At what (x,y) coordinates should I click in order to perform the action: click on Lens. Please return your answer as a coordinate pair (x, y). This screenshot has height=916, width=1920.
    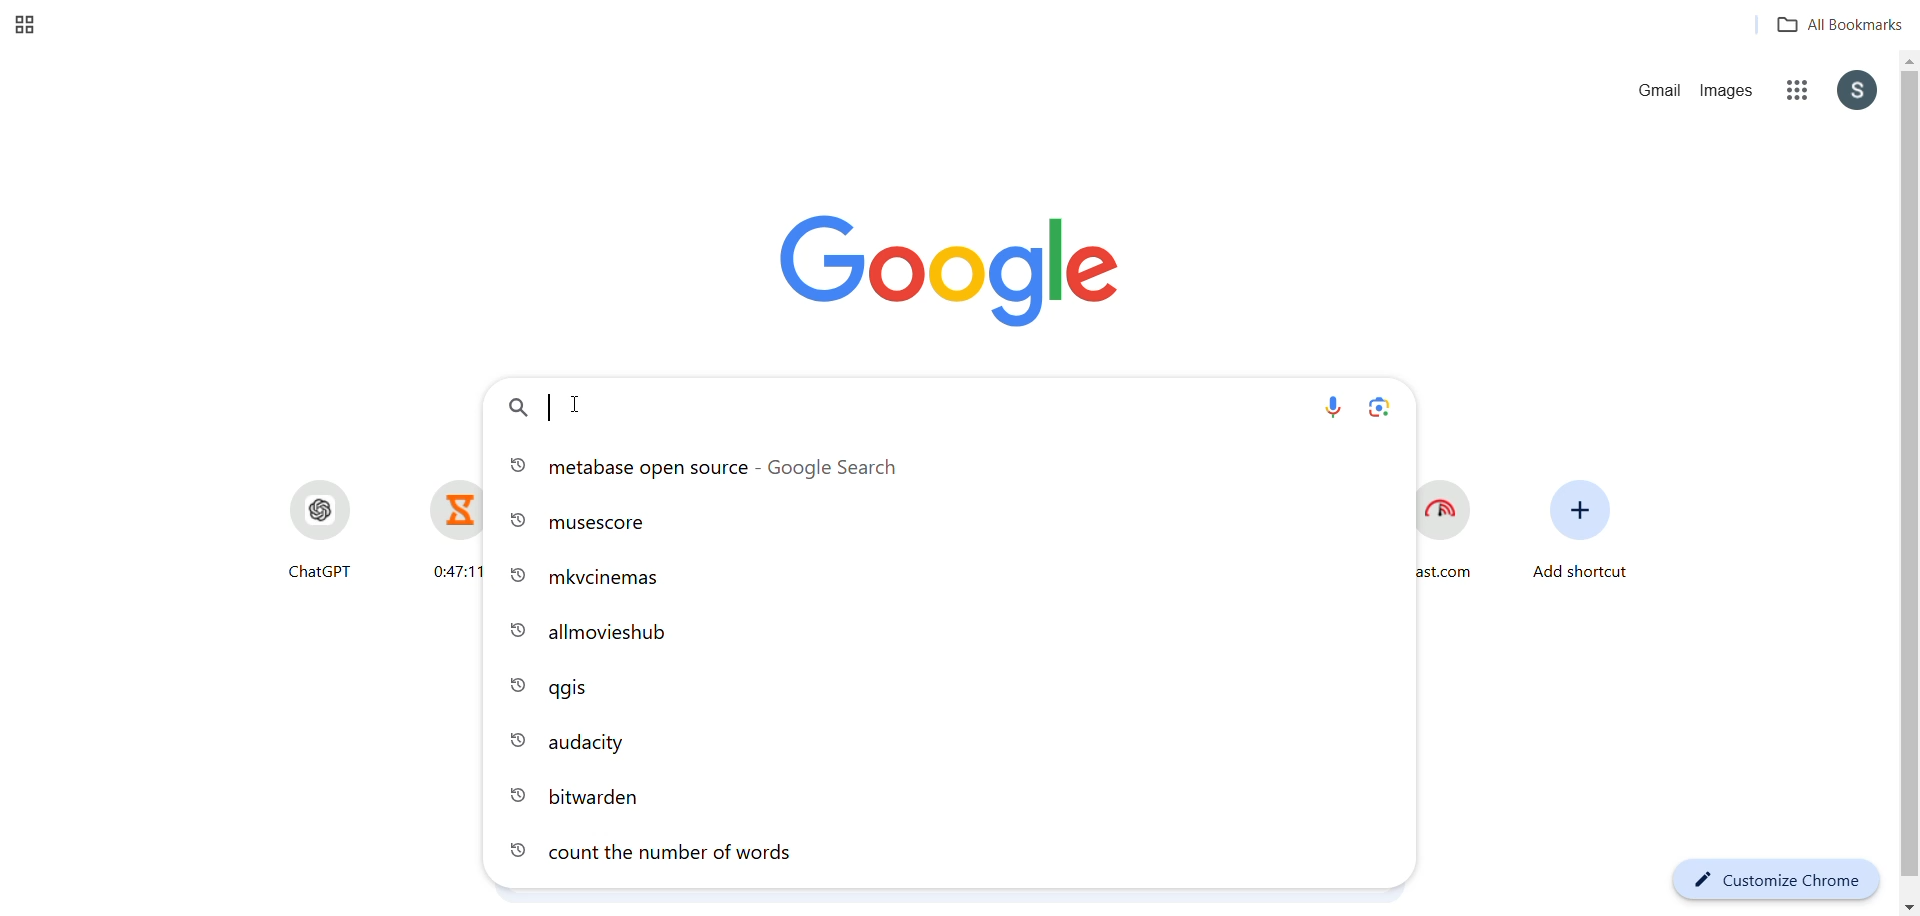
    Looking at the image, I should click on (1382, 409).